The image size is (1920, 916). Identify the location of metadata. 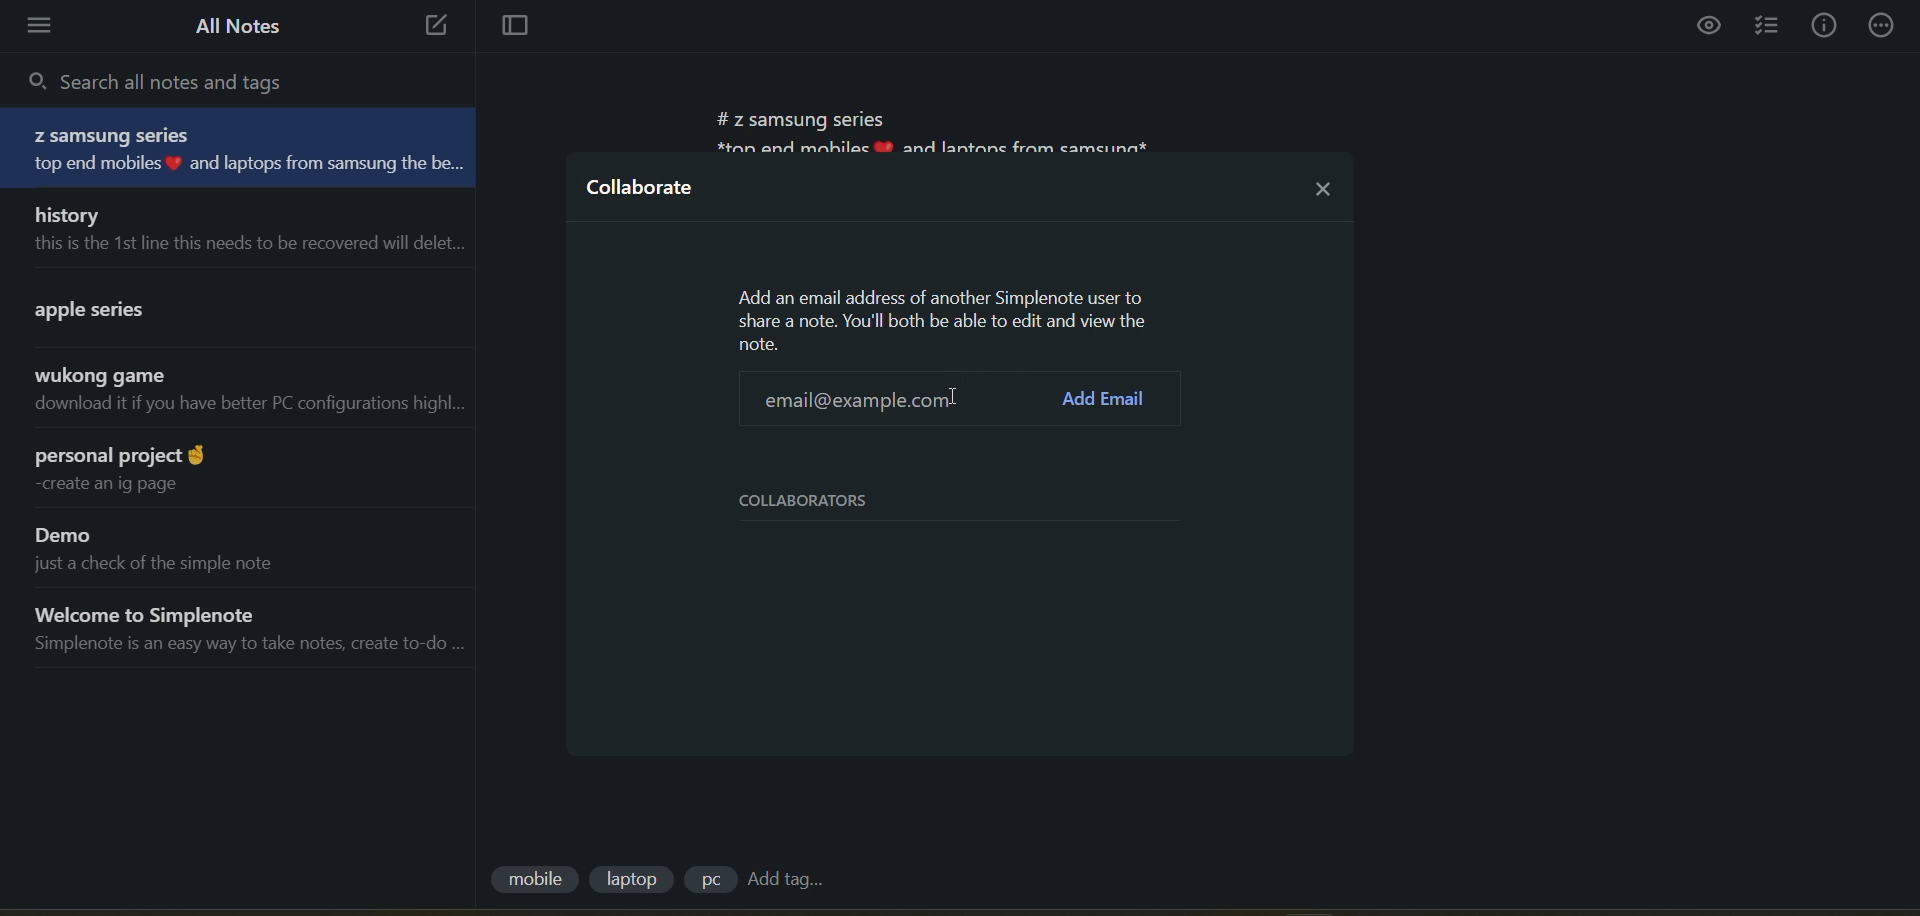
(947, 319).